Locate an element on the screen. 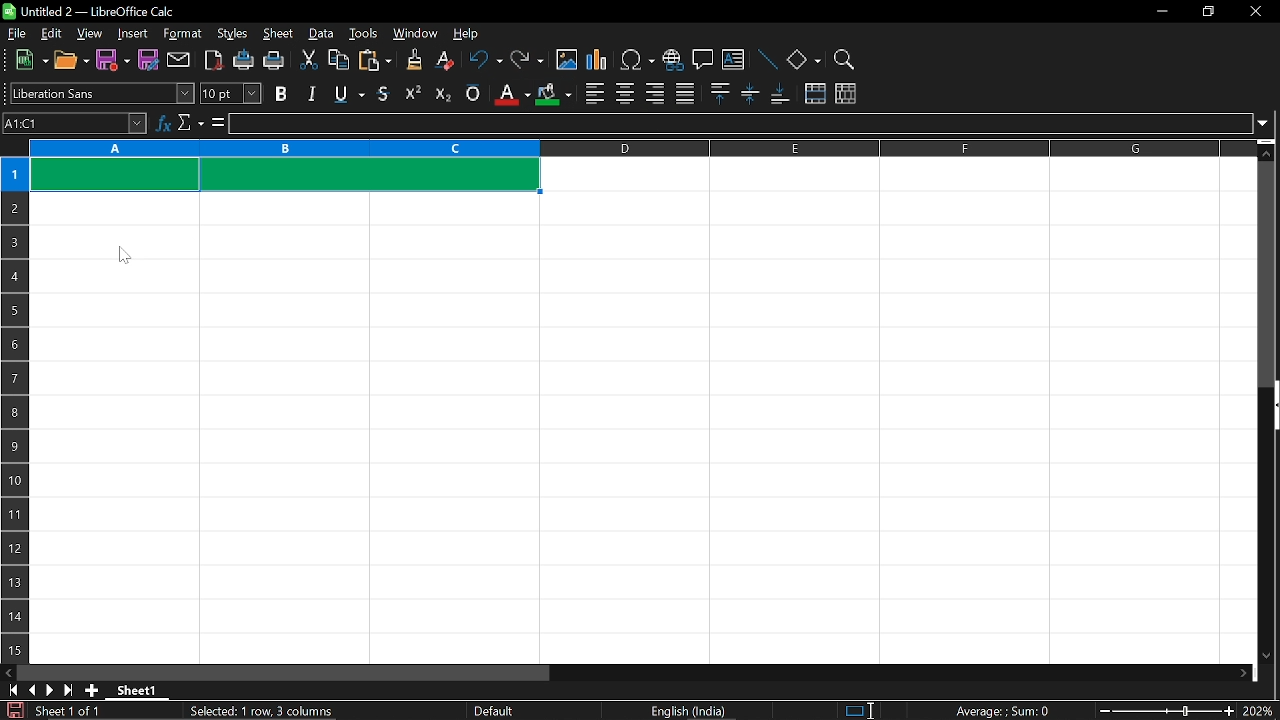 The width and height of the screenshot is (1280, 720). print directly is located at coordinates (242, 61).